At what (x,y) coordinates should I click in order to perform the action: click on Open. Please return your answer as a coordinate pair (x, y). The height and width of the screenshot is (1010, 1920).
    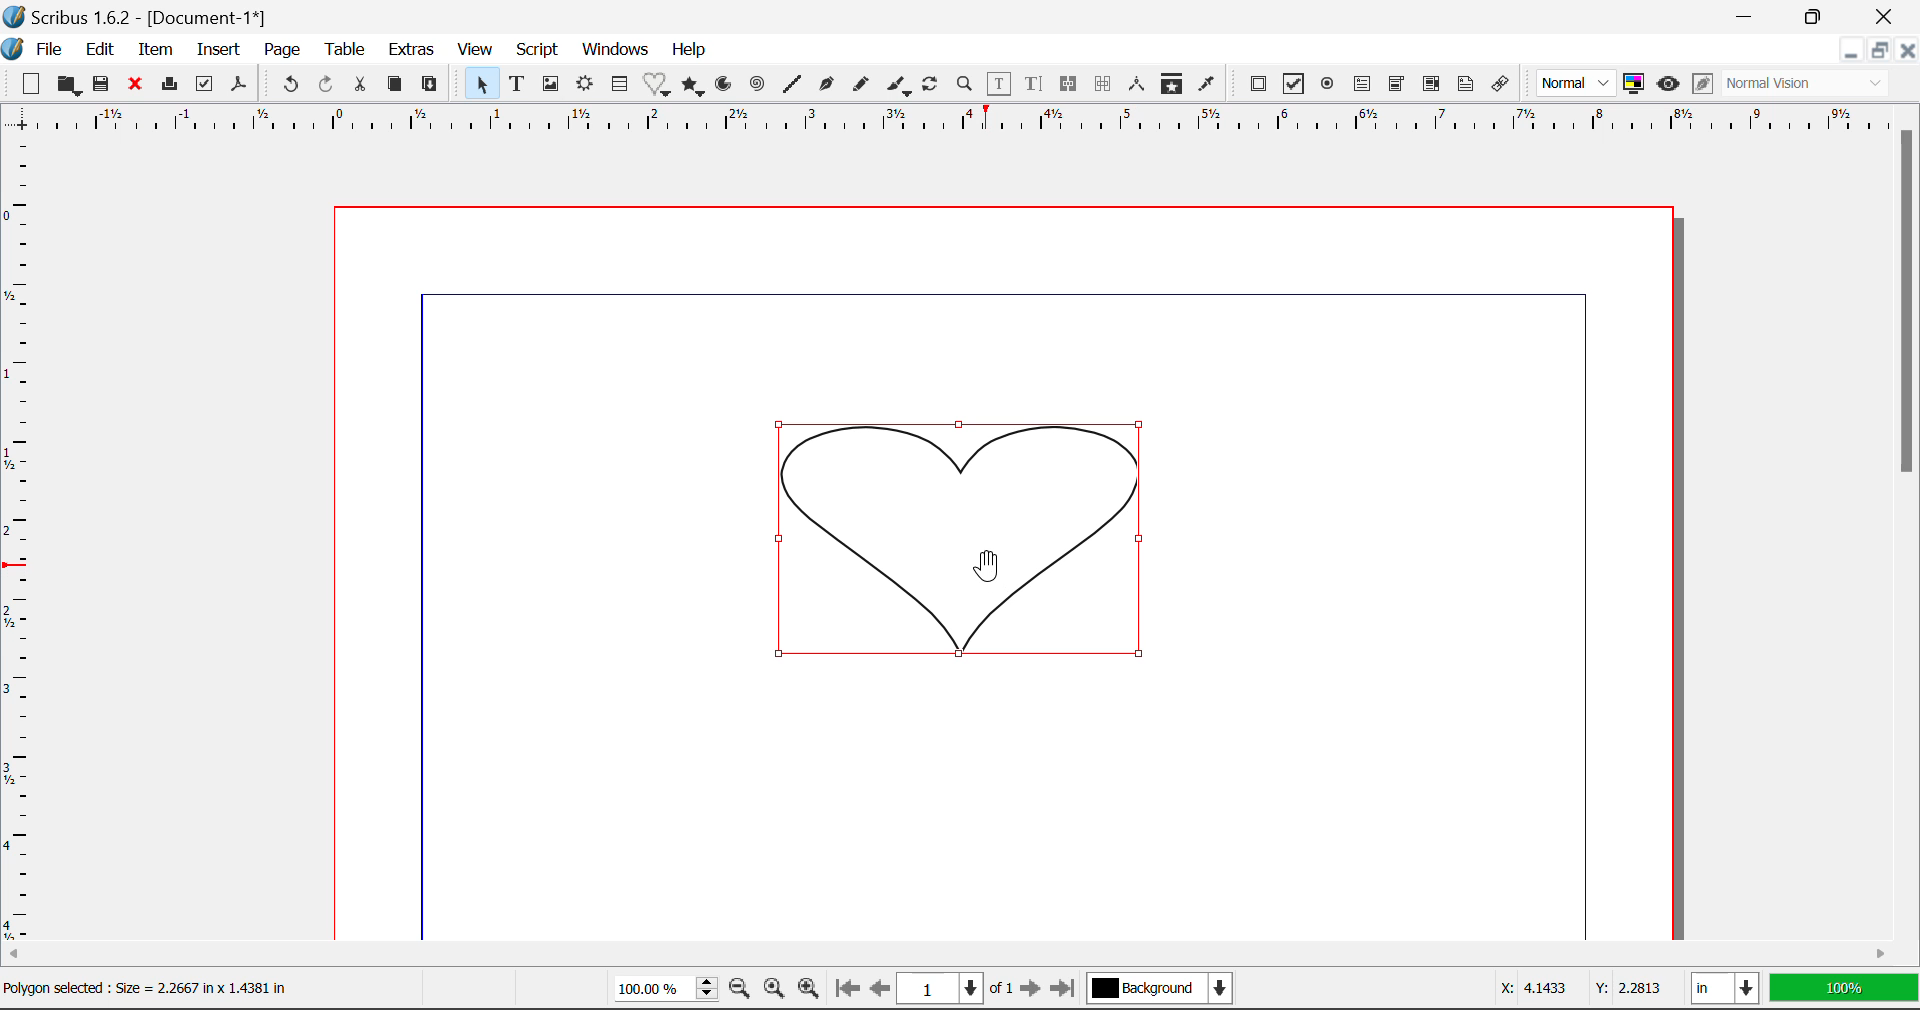
    Looking at the image, I should click on (70, 85).